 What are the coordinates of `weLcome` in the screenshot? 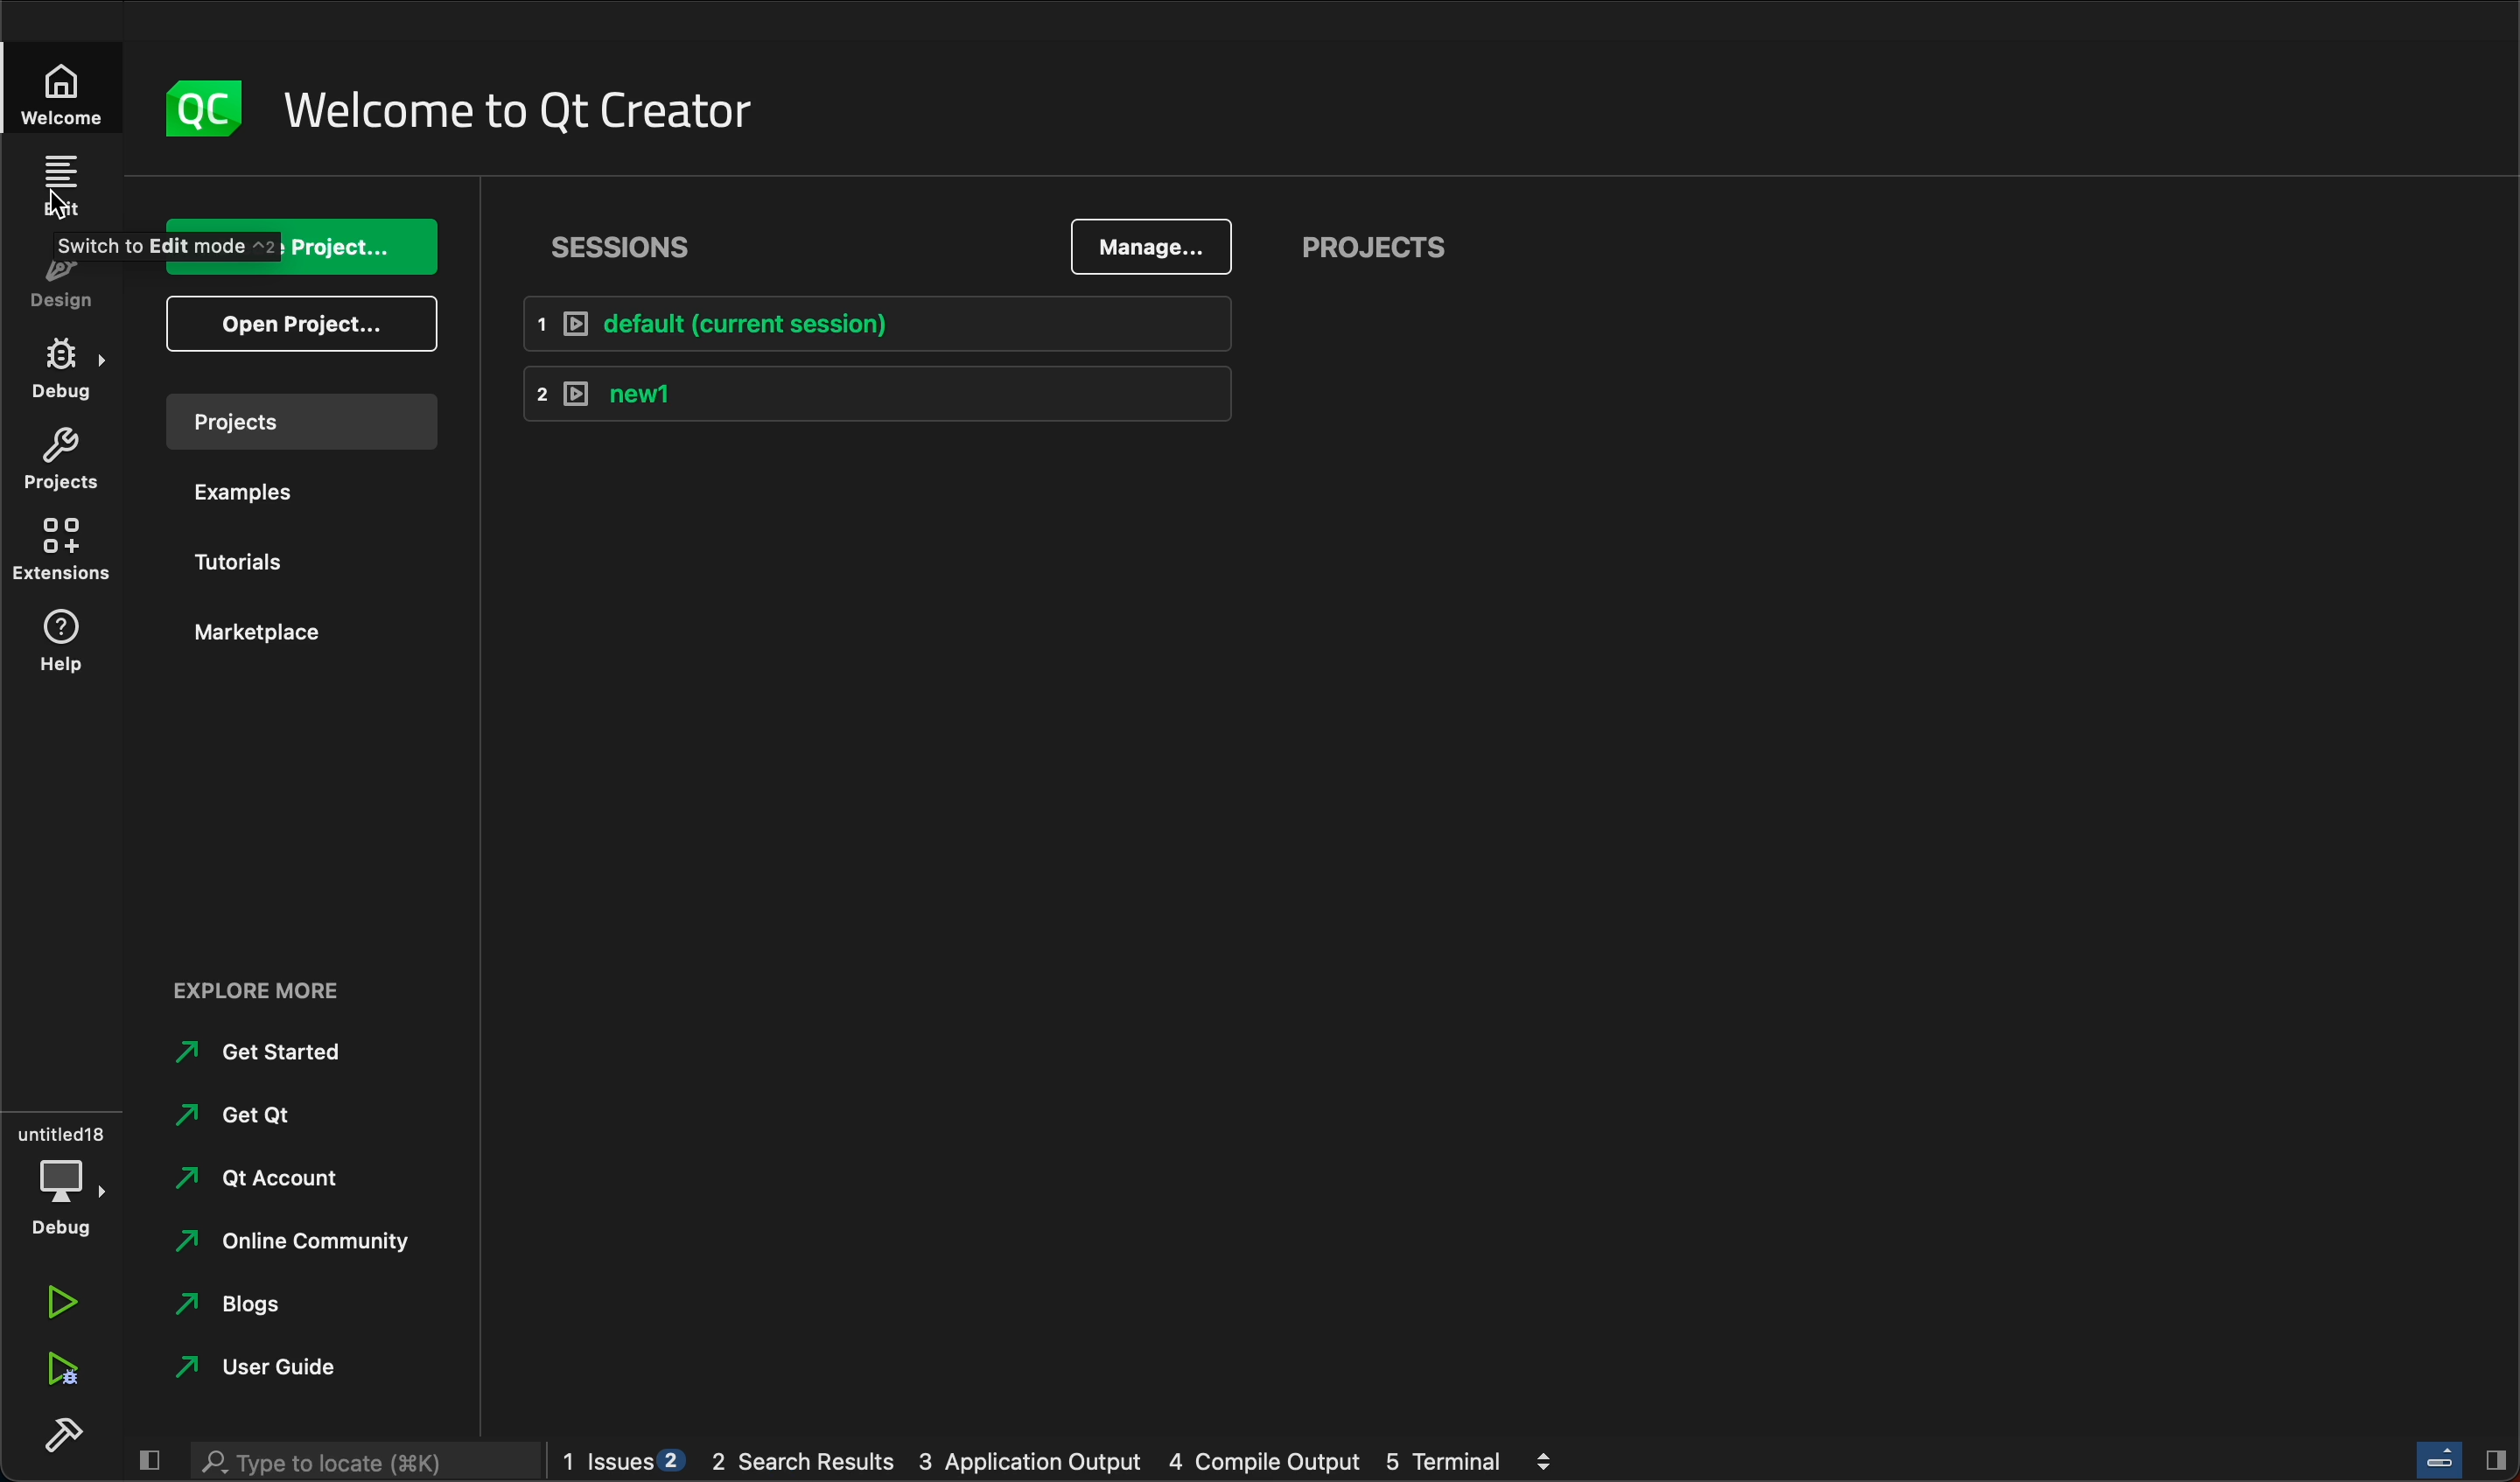 It's located at (70, 91).